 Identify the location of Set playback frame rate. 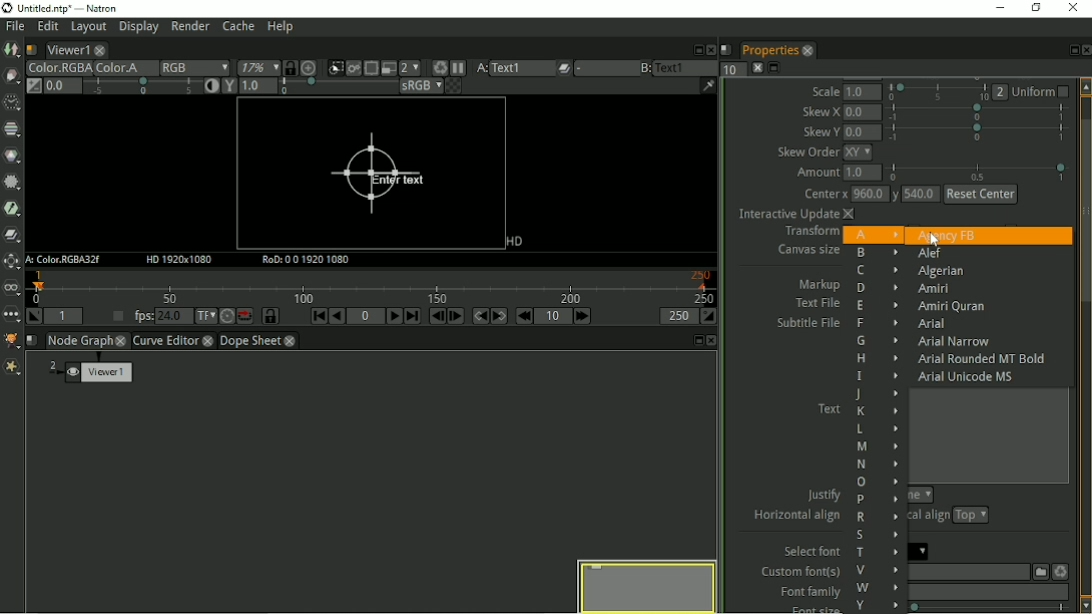
(115, 317).